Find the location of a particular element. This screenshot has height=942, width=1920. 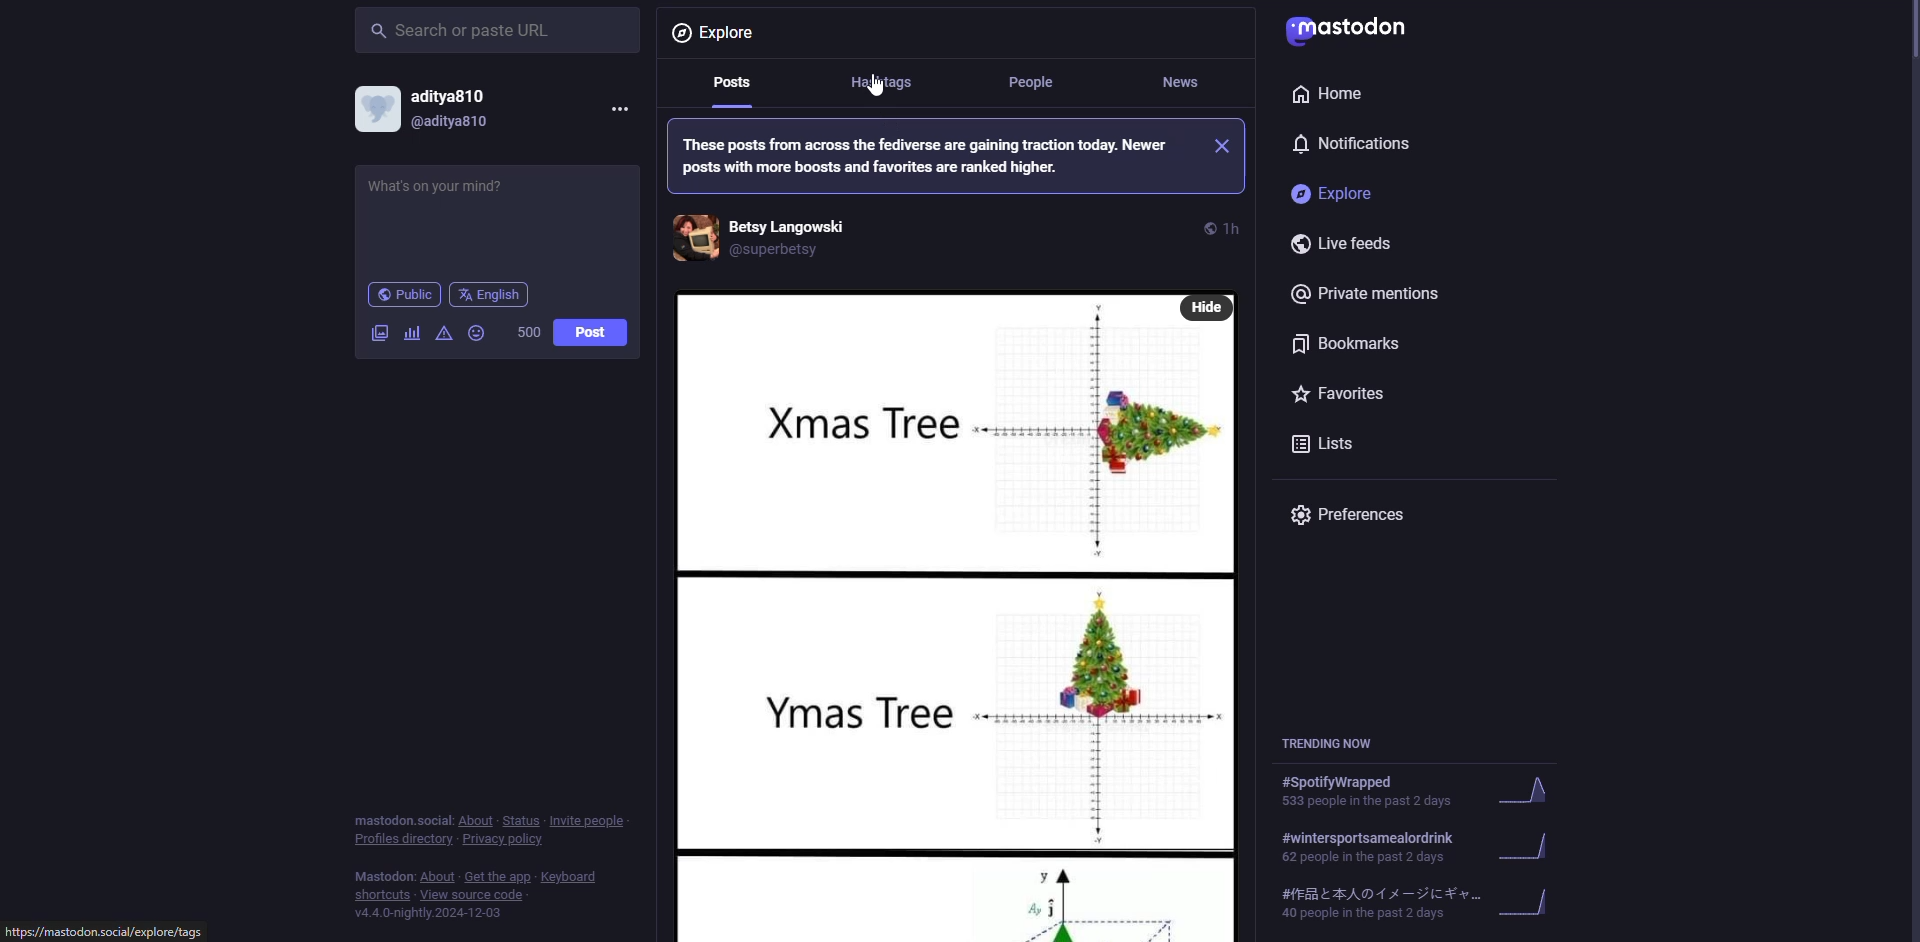

500 is located at coordinates (529, 332).